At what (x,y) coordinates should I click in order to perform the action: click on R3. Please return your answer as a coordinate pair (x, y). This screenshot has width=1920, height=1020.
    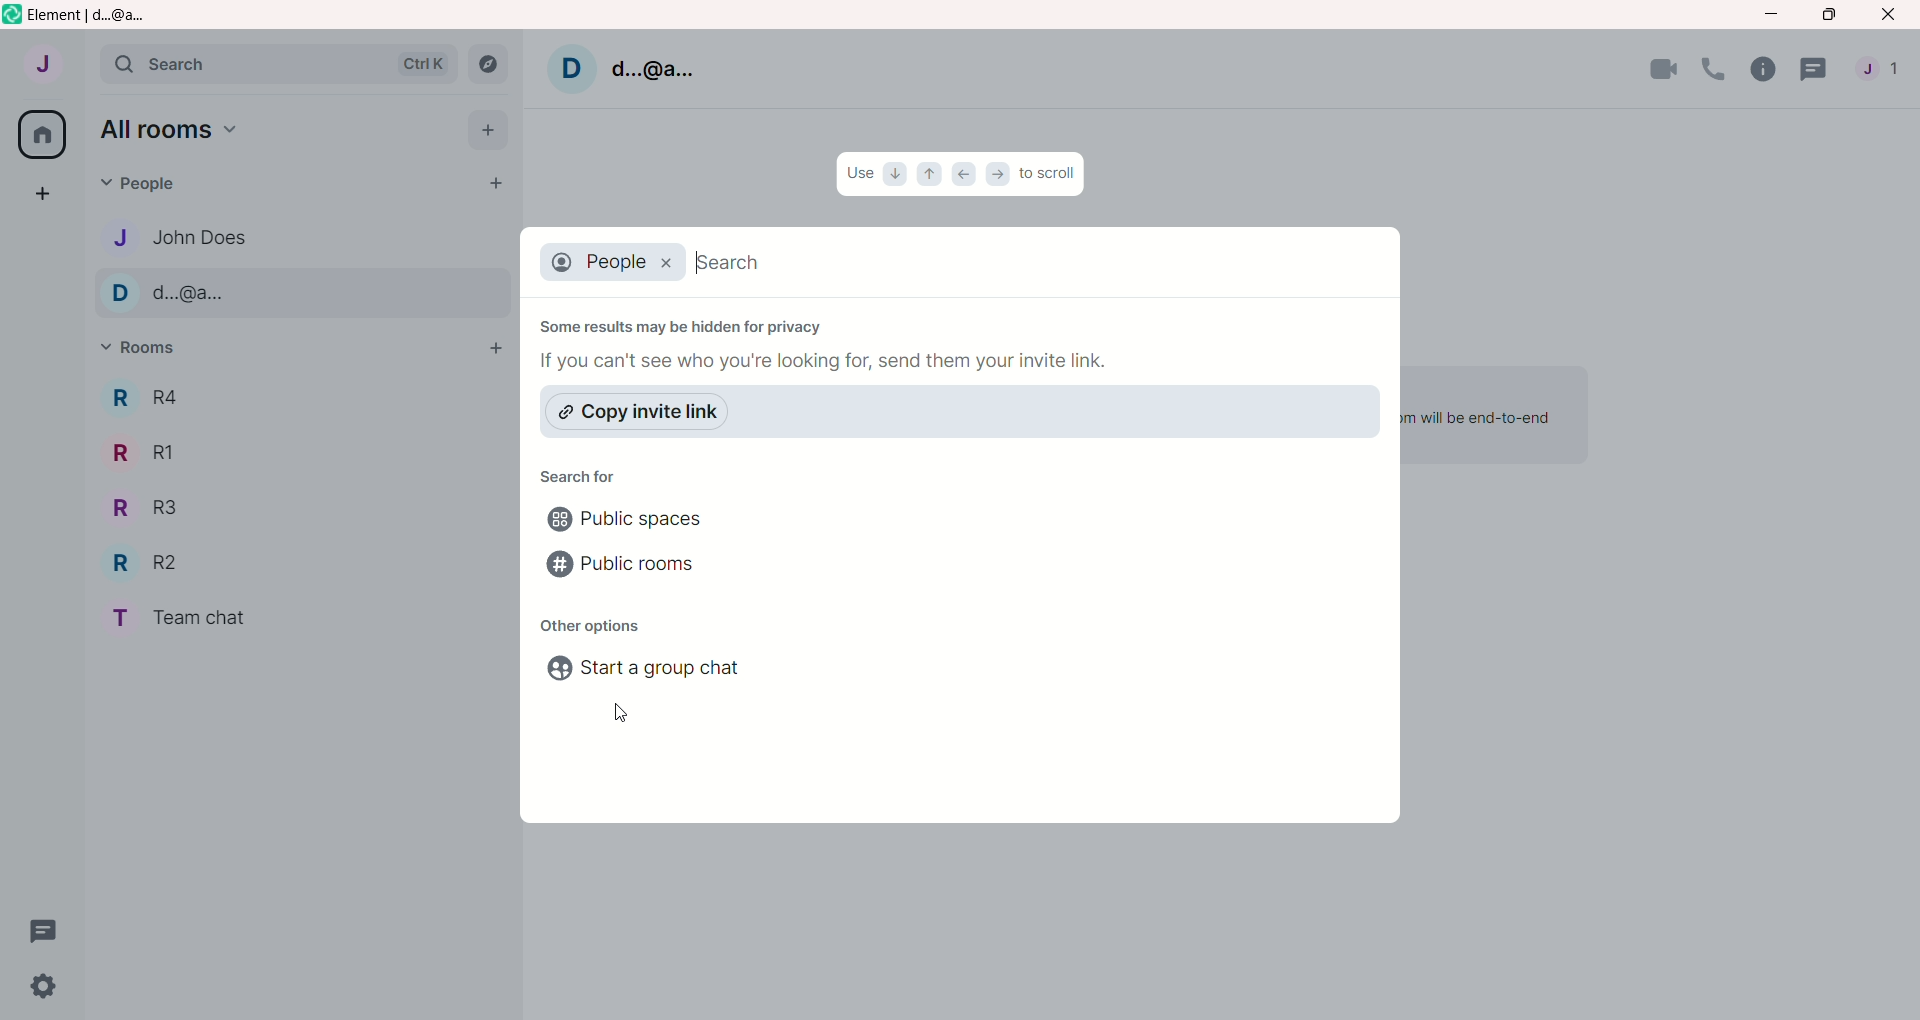
    Looking at the image, I should click on (143, 509).